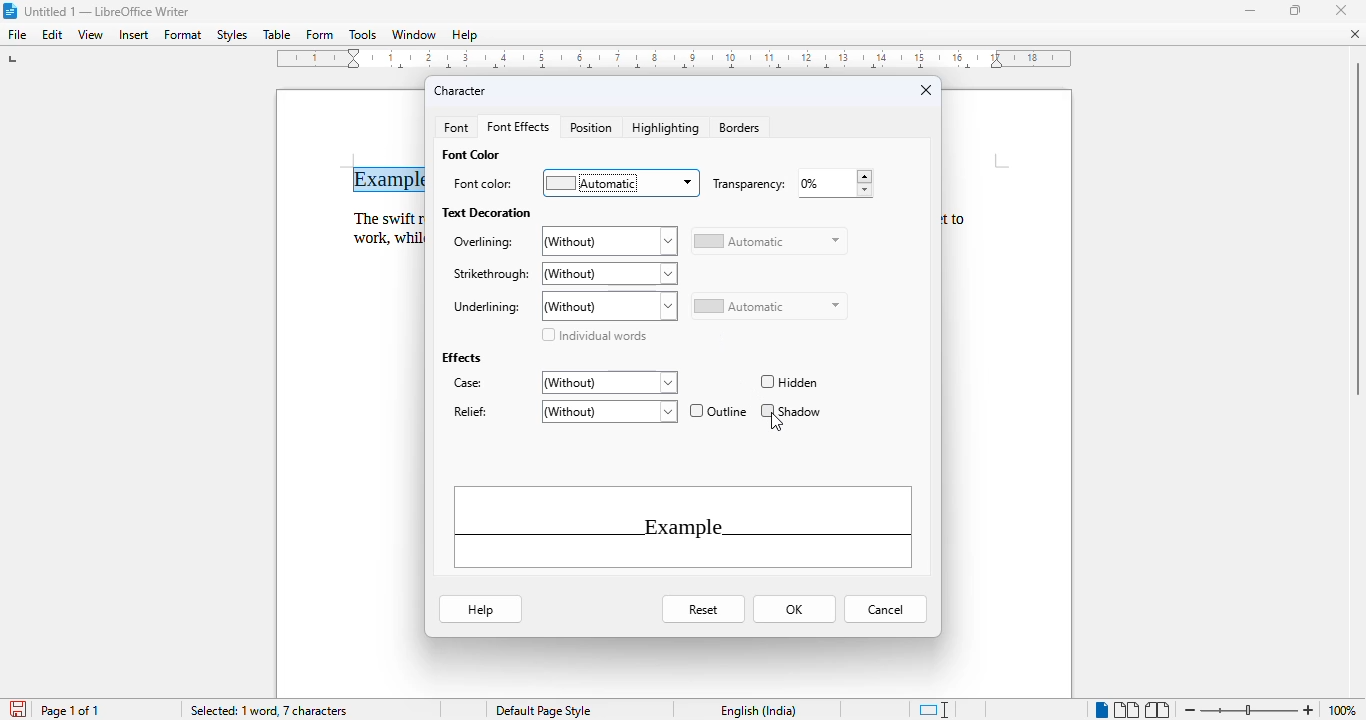  What do you see at coordinates (470, 154) in the screenshot?
I see `font color` at bounding box center [470, 154].